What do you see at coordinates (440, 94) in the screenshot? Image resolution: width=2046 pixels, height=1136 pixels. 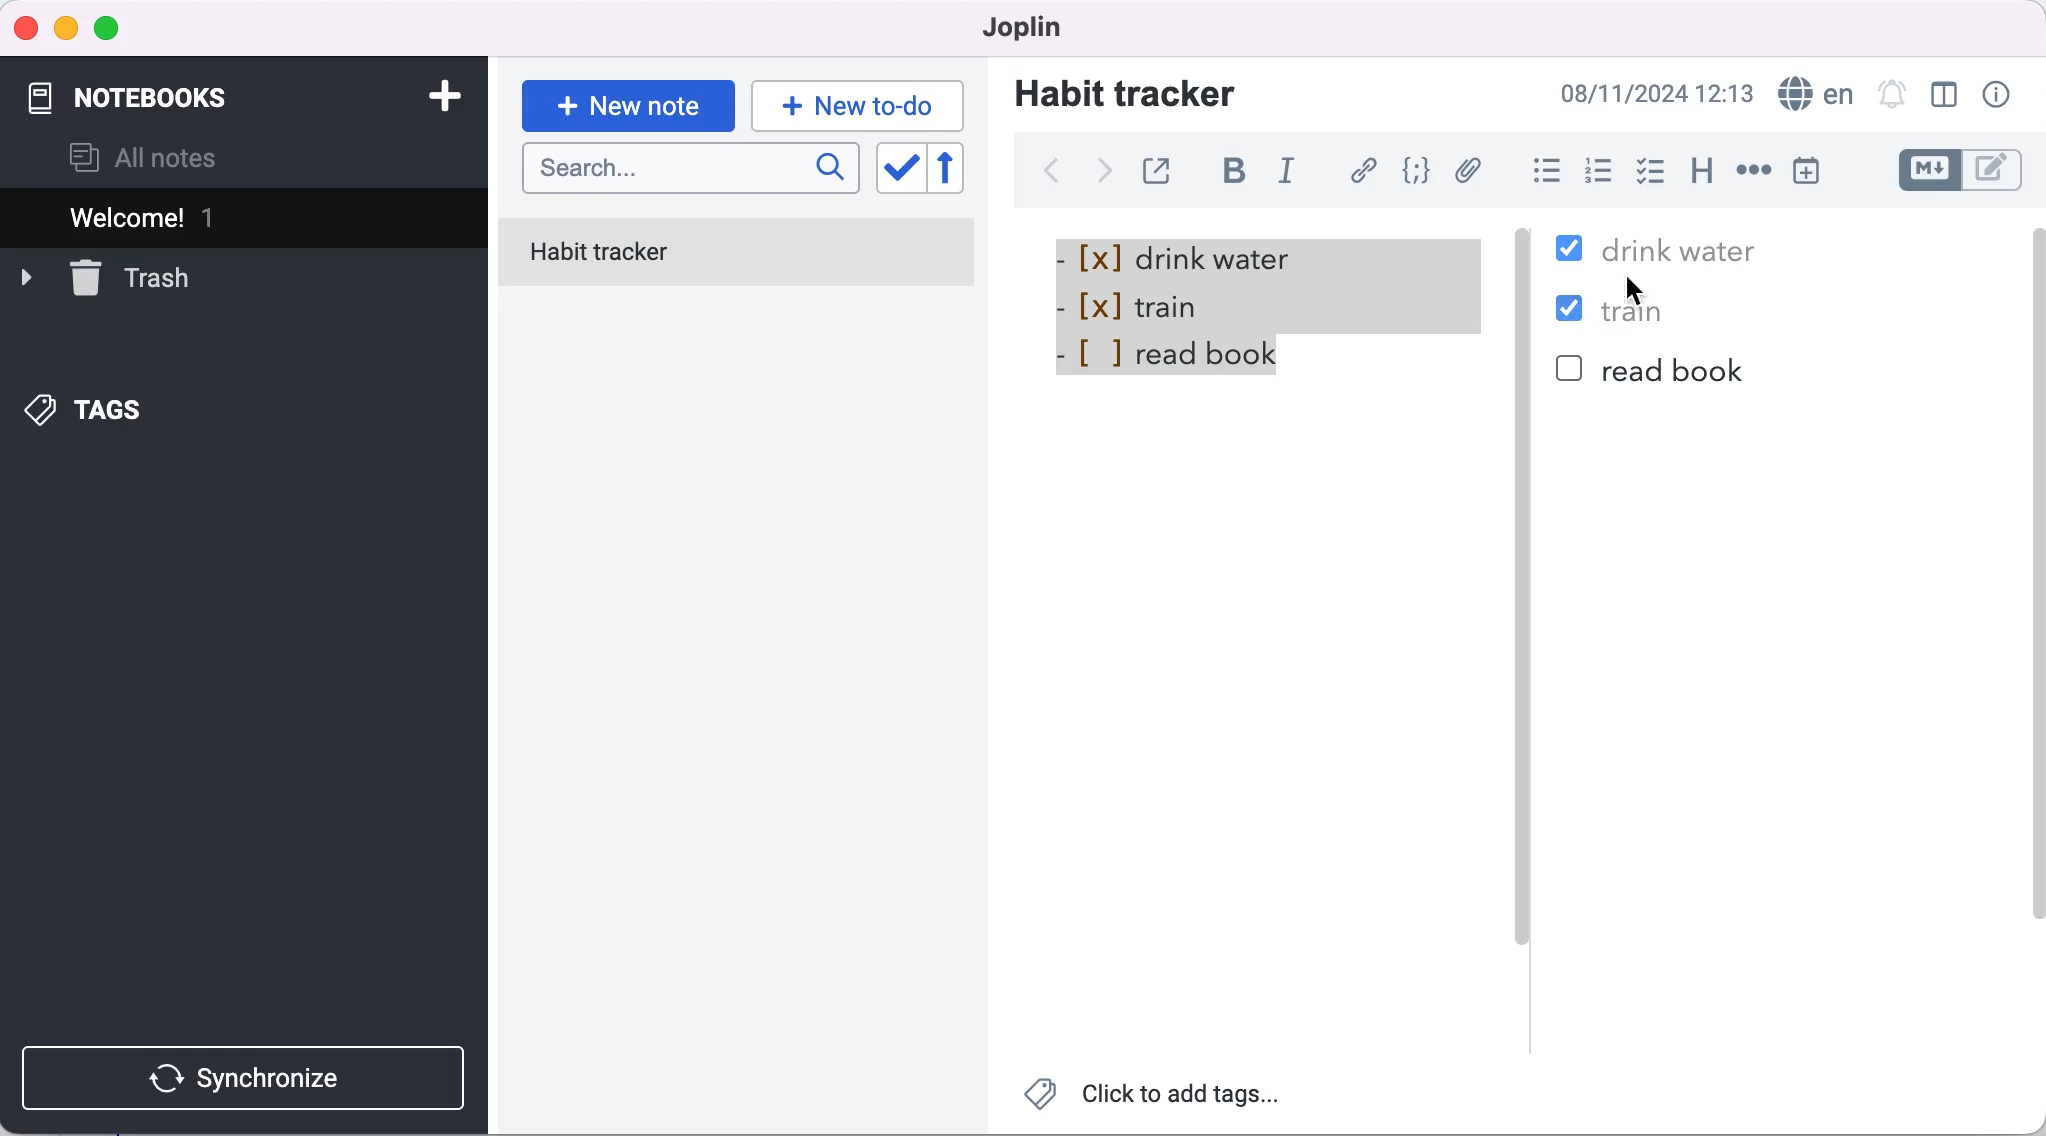 I see `add notebook` at bounding box center [440, 94].